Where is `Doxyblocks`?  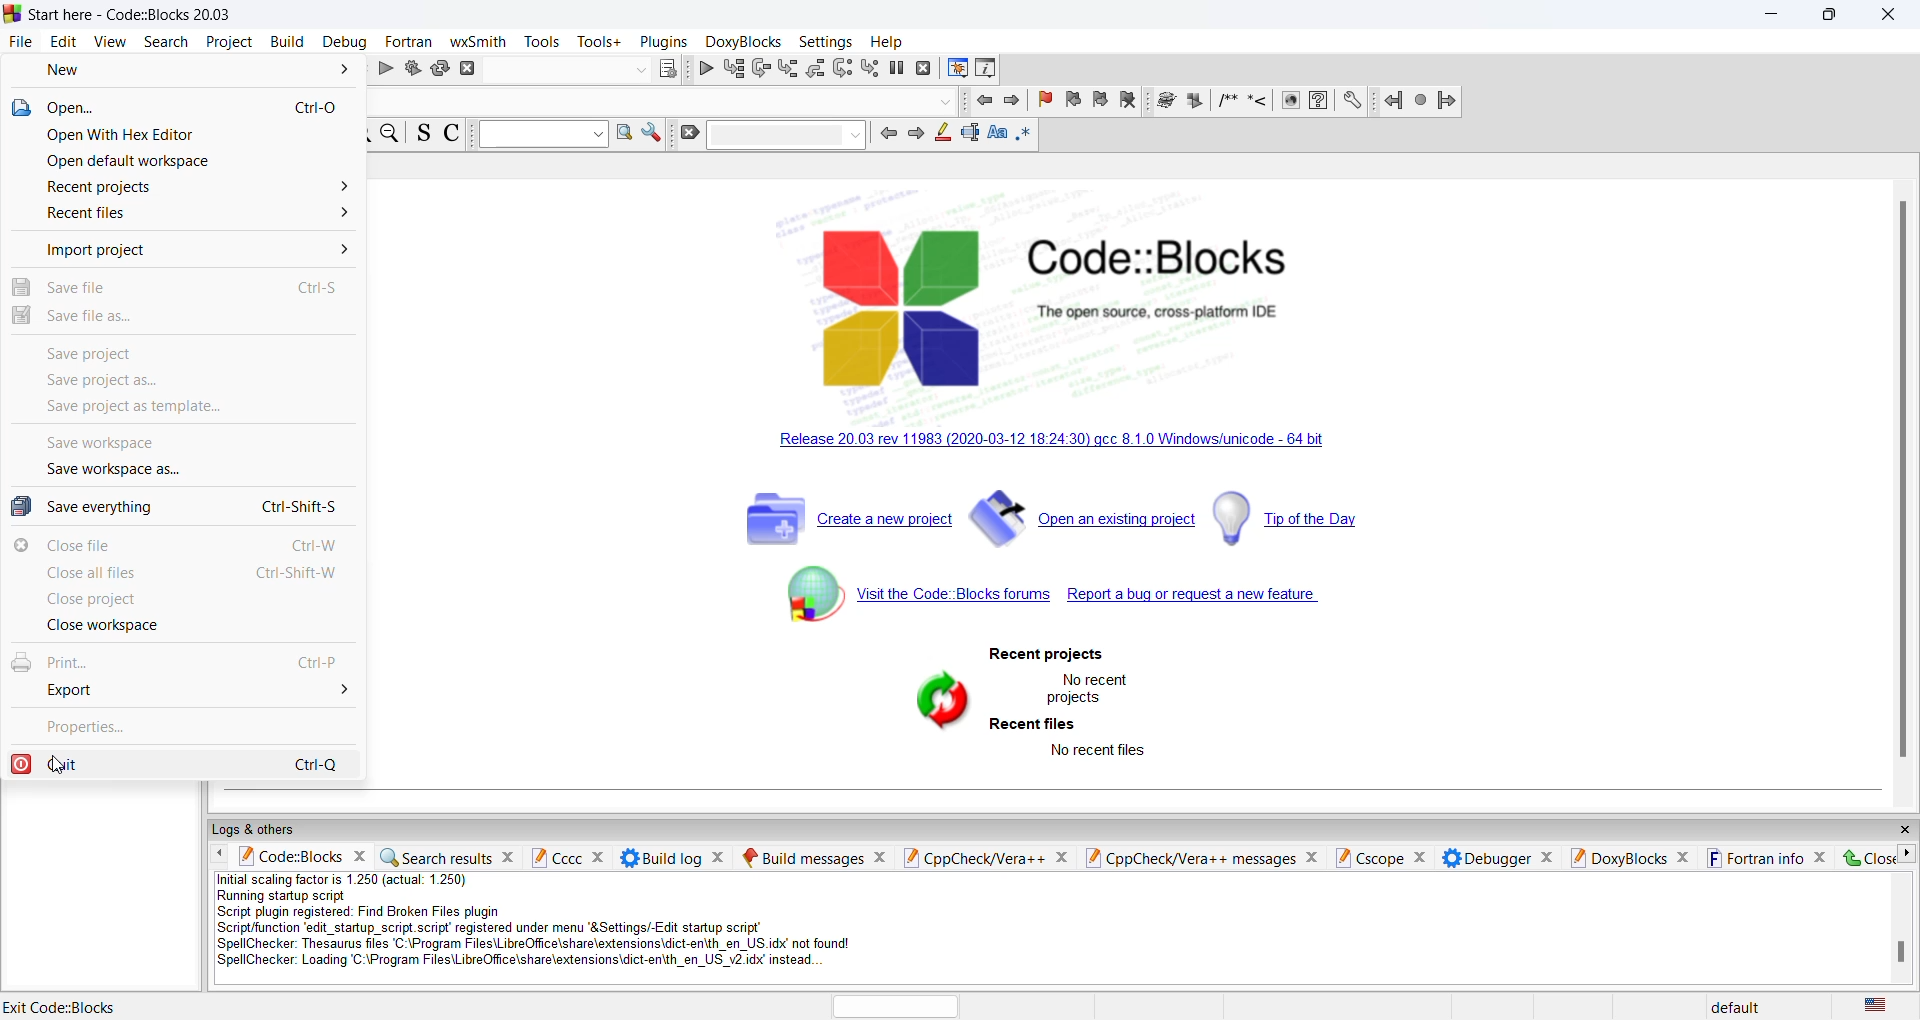
Doxyblocks is located at coordinates (1631, 858).